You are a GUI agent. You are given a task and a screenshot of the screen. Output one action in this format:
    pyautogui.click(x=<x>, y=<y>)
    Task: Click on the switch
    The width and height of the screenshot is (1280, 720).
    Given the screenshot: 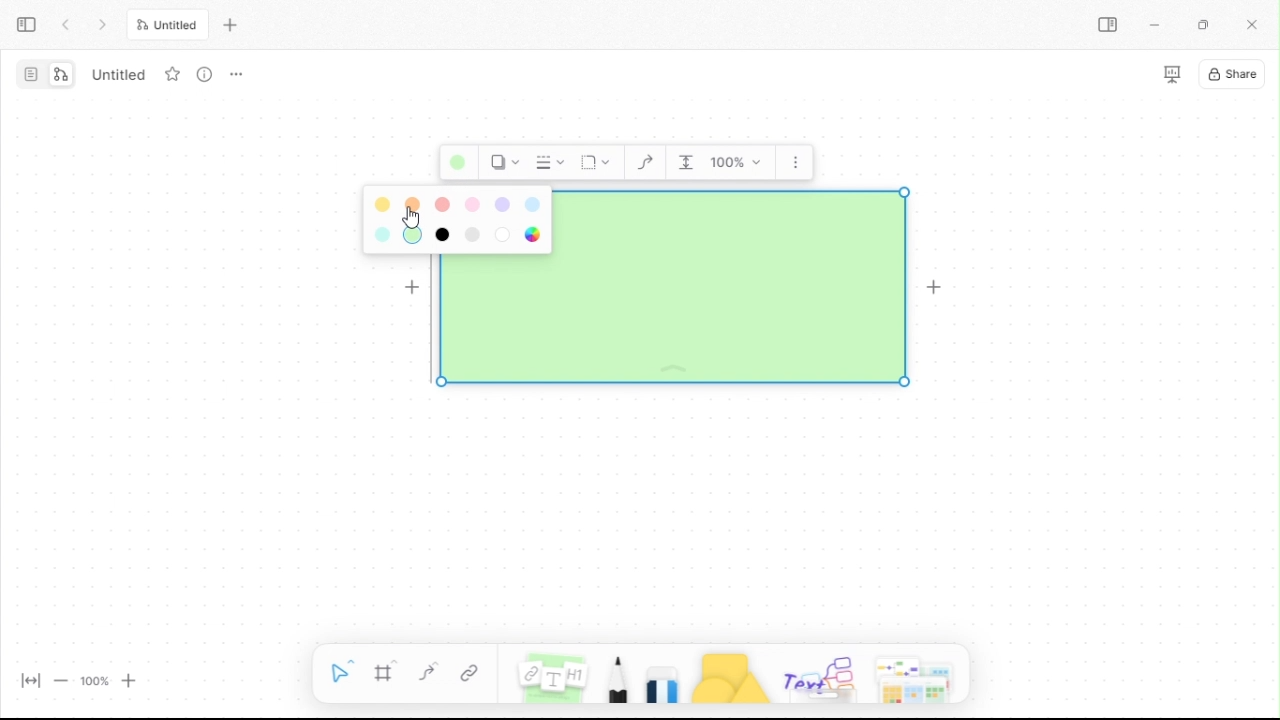 What is the action you would take?
    pyautogui.click(x=46, y=74)
    